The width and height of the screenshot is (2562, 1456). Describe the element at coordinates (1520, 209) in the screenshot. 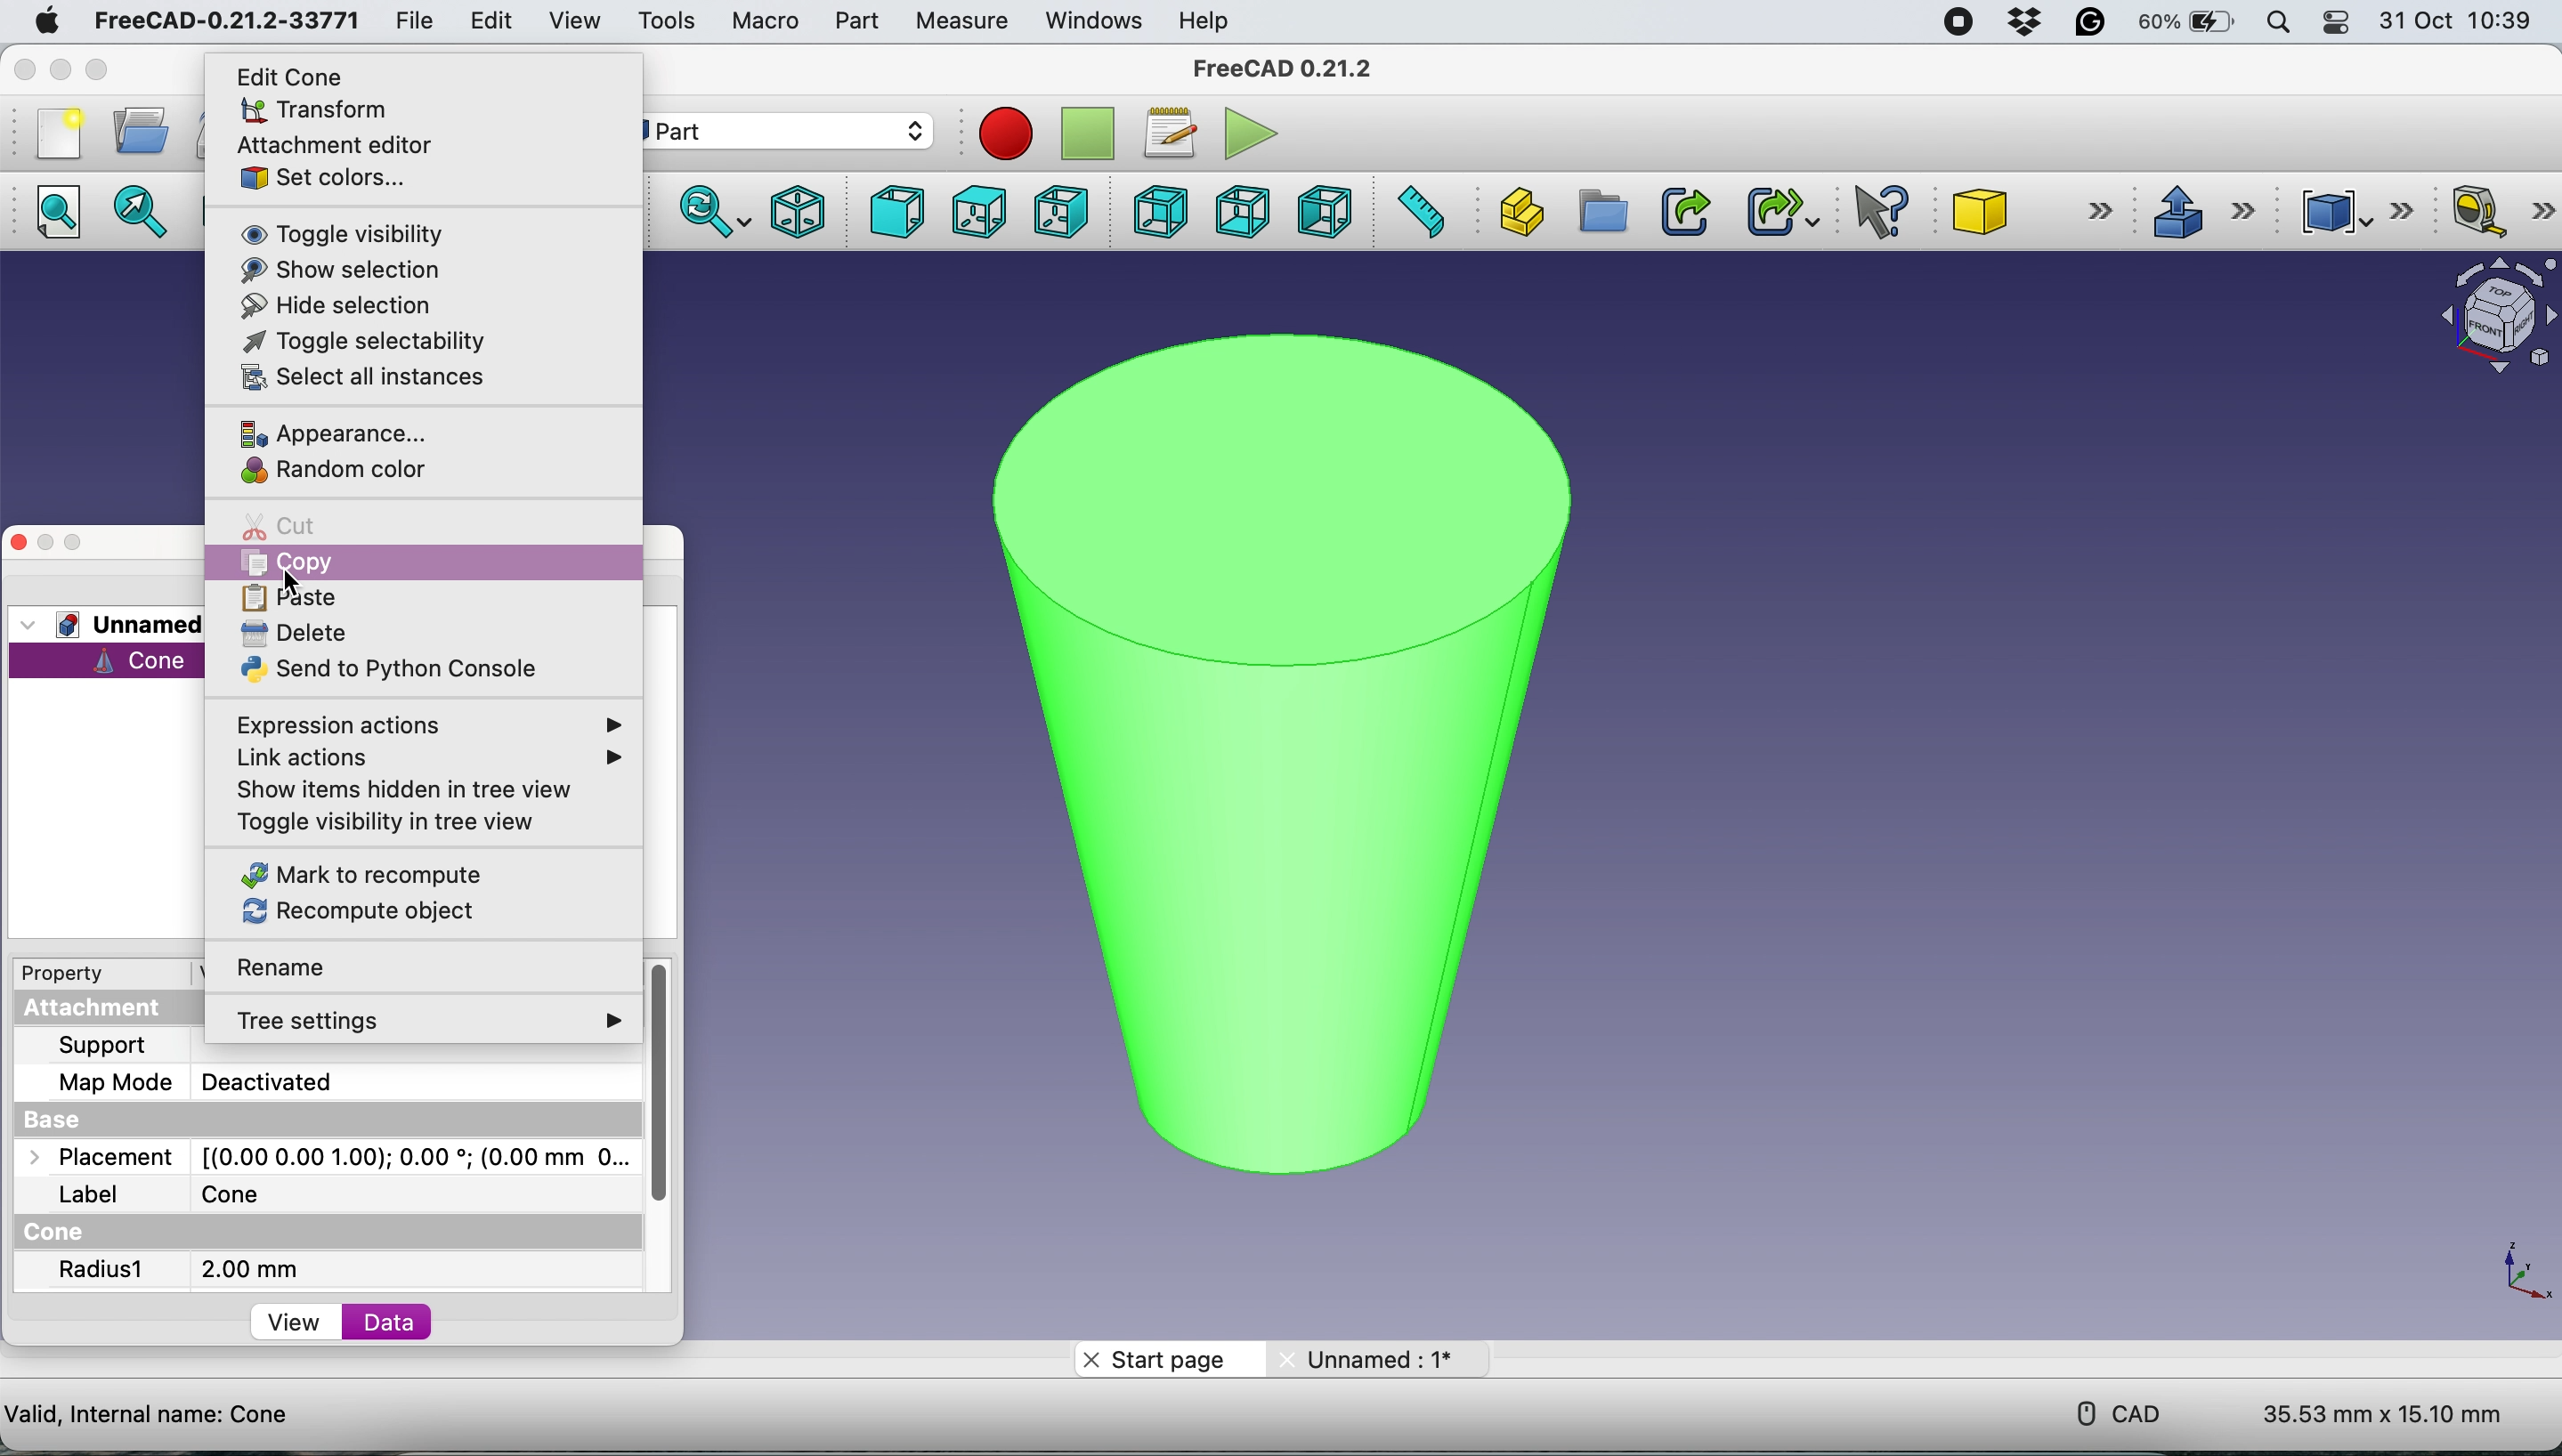

I see `create part` at that location.